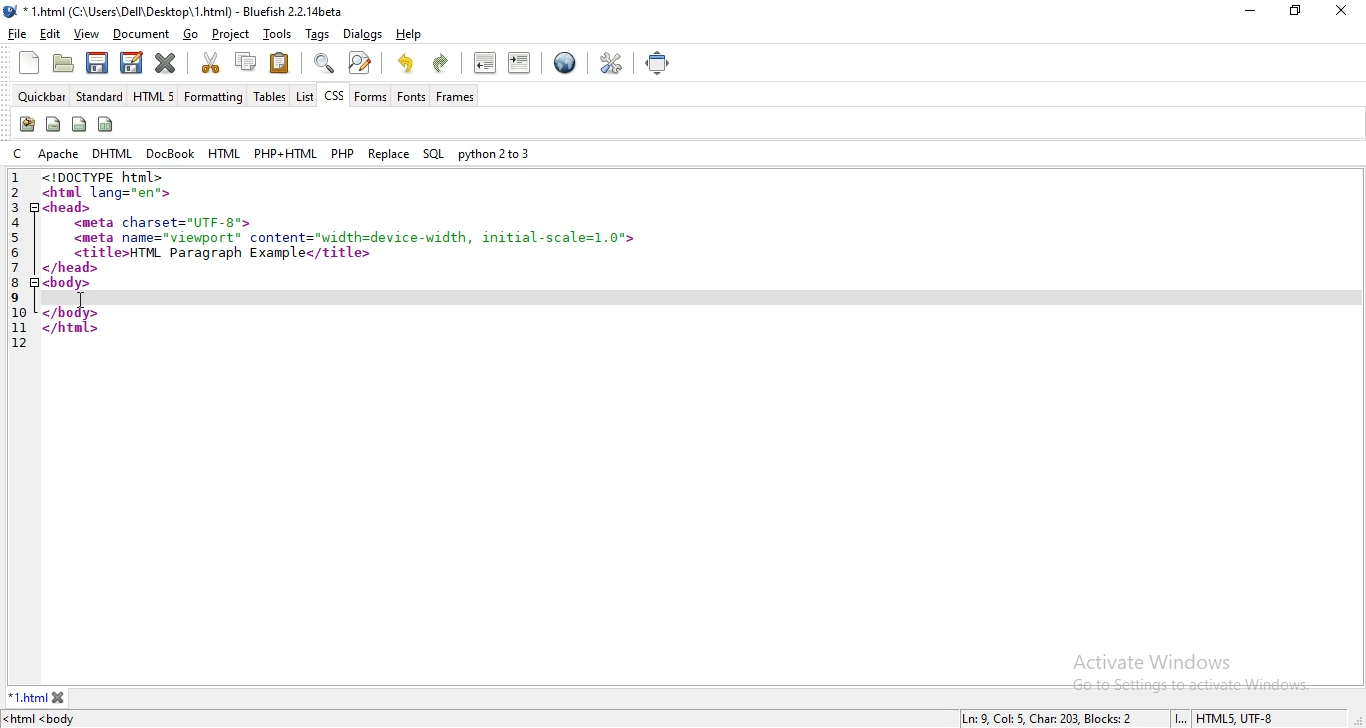 The image size is (1366, 728). Describe the element at coordinates (83, 301) in the screenshot. I see `cursor` at that location.